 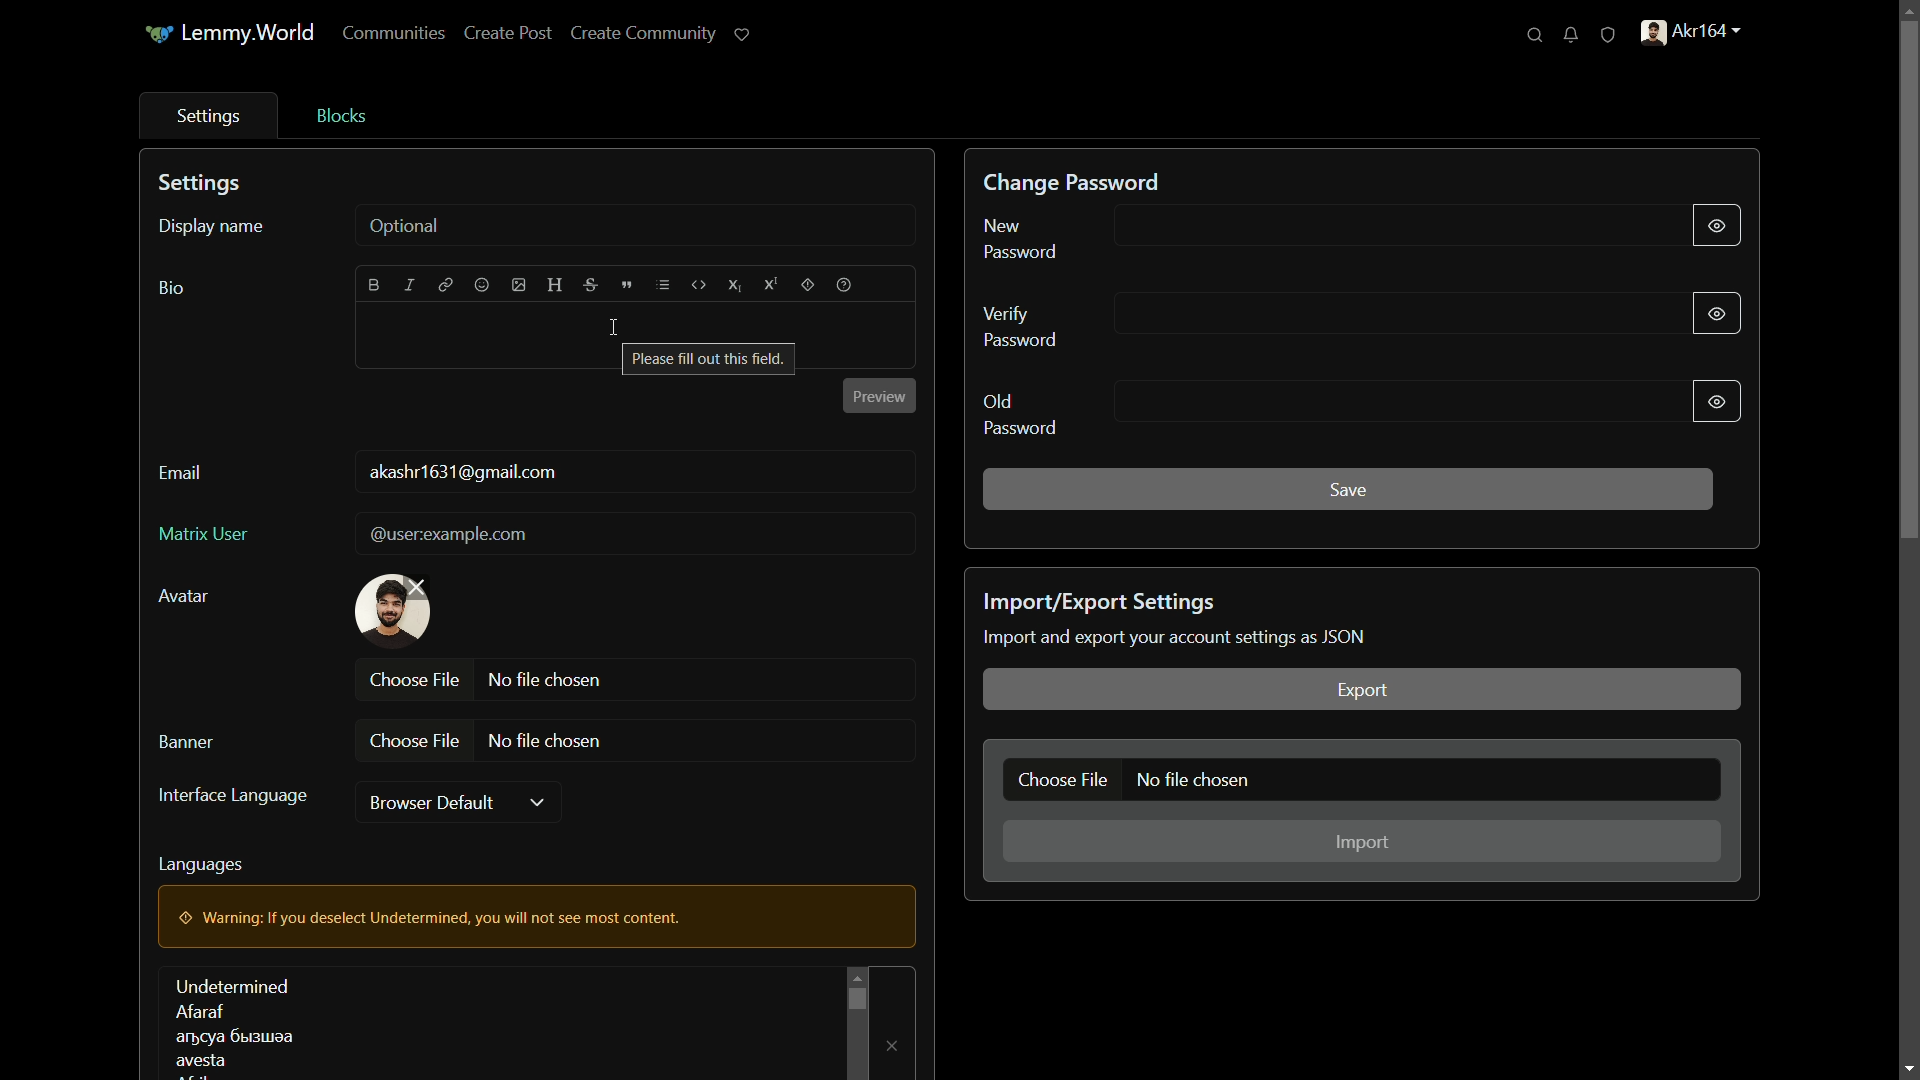 I want to click on text, so click(x=1181, y=635).